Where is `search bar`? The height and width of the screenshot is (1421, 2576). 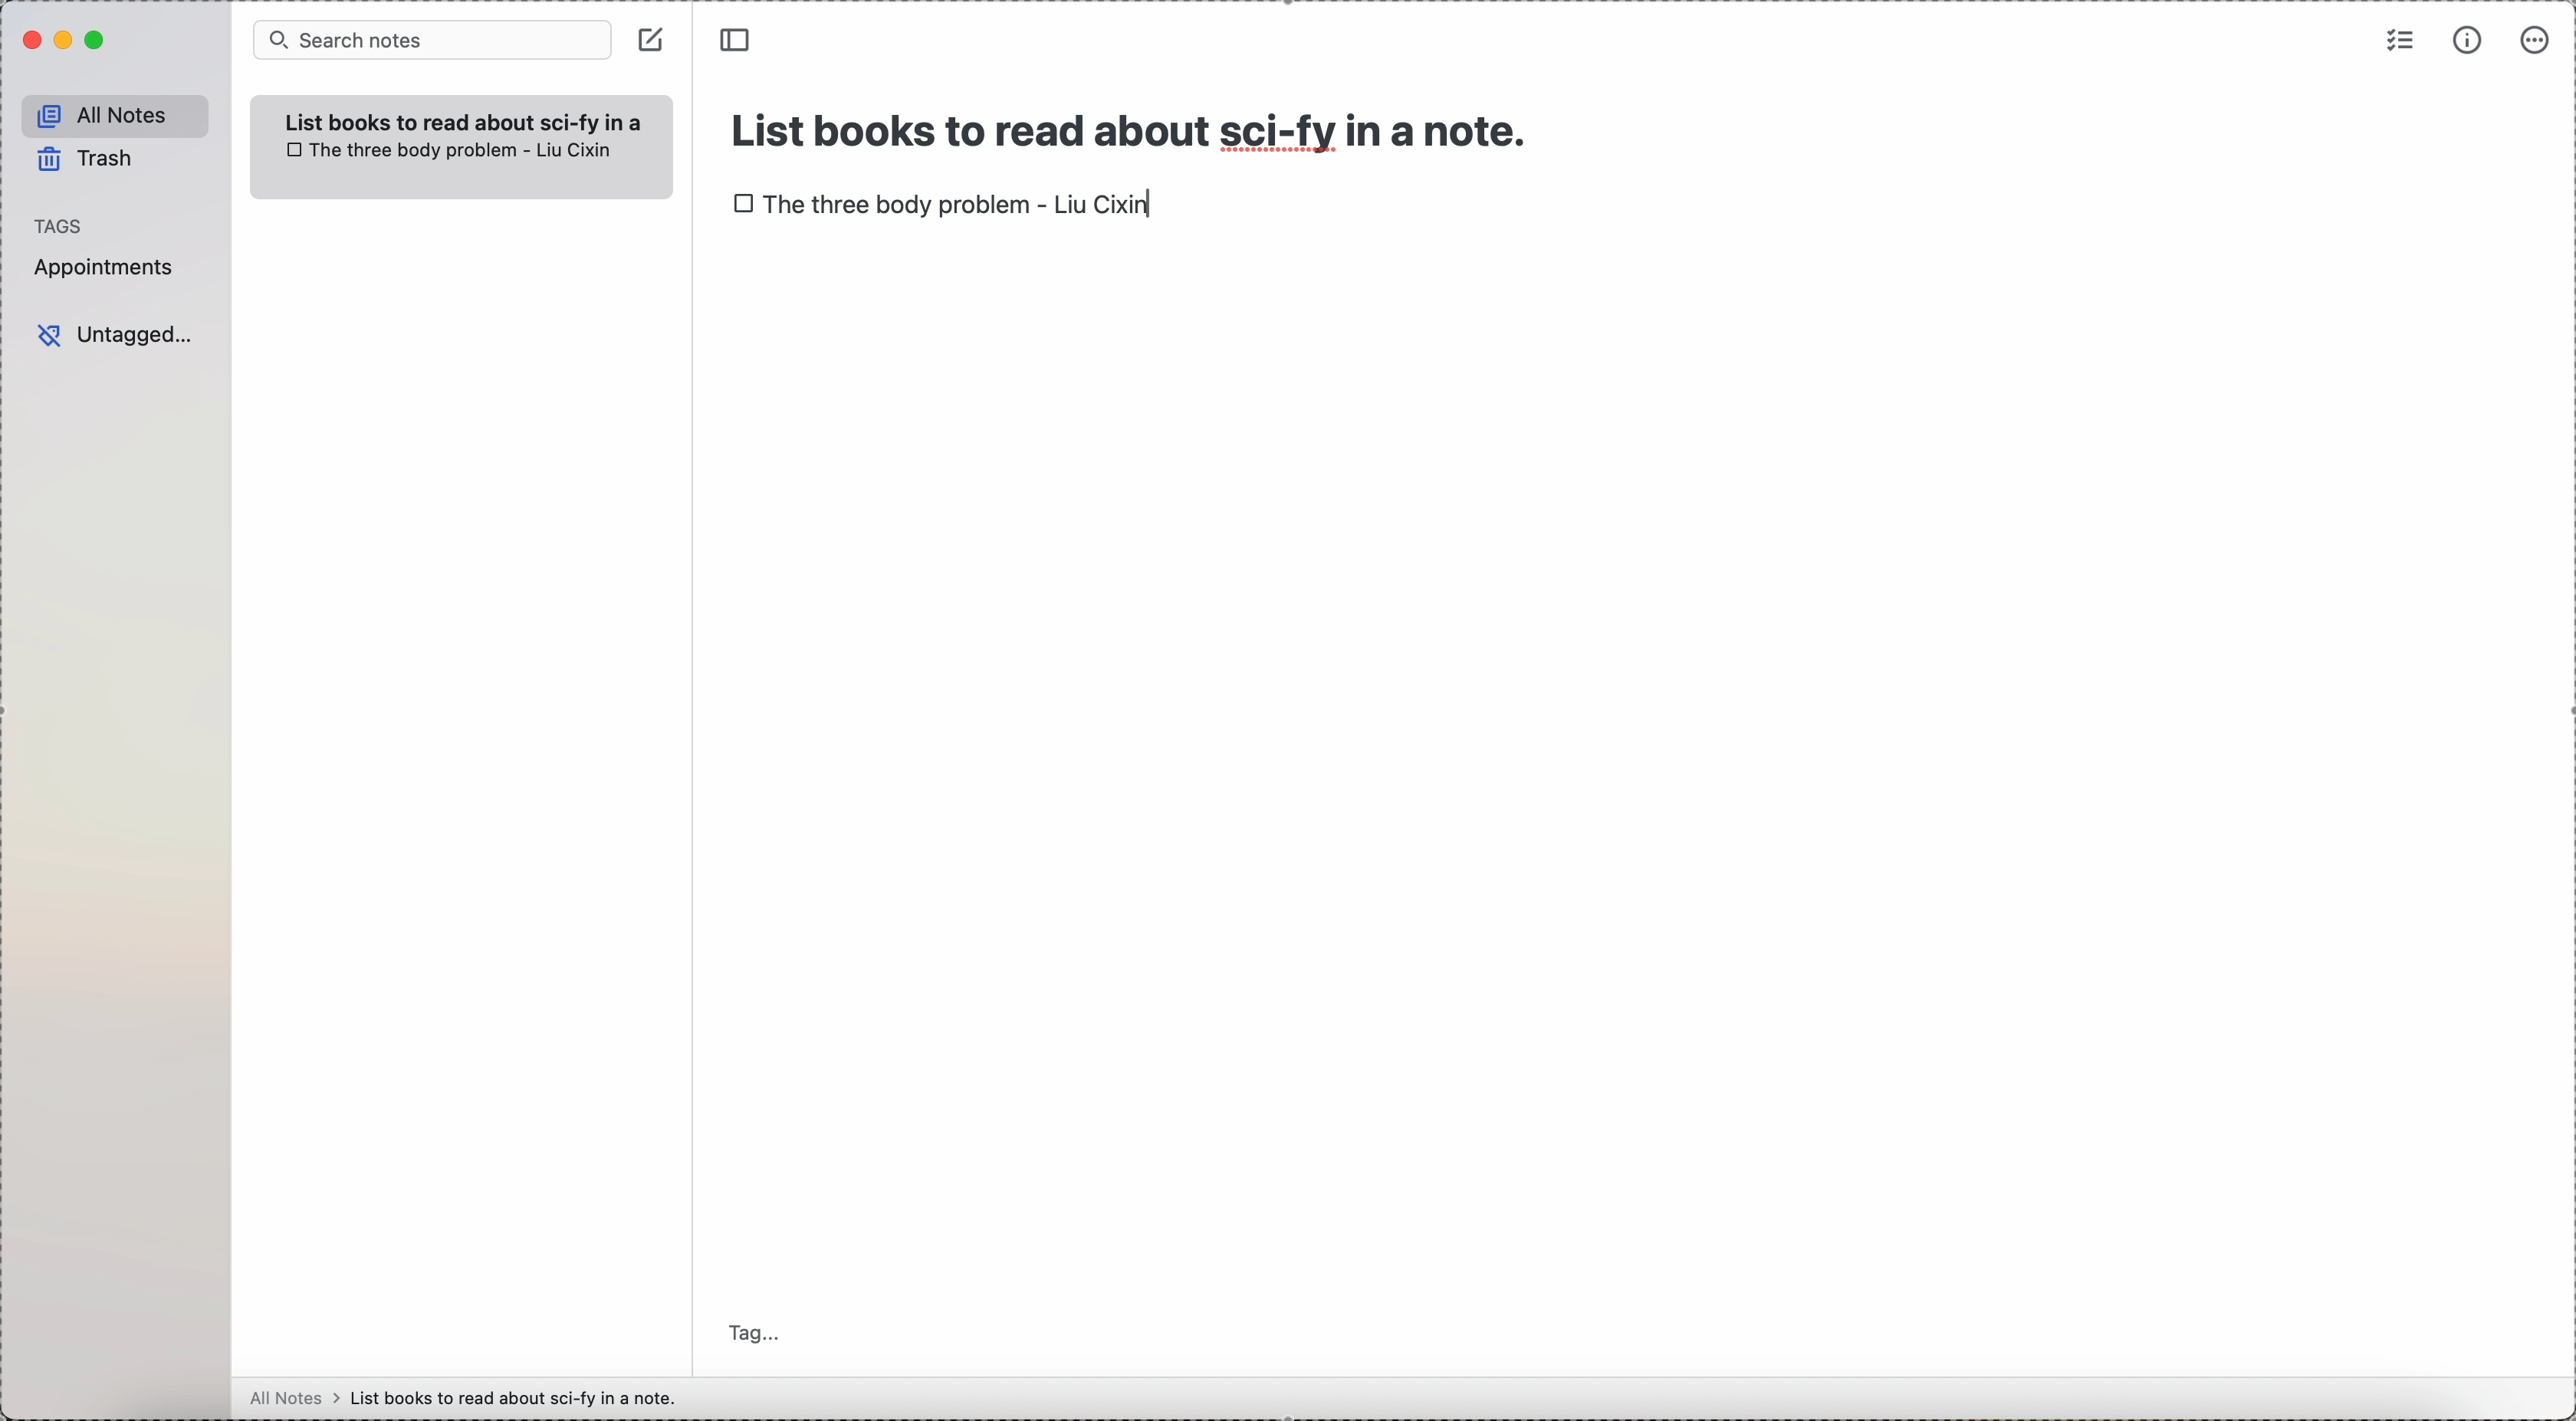 search bar is located at coordinates (430, 41).